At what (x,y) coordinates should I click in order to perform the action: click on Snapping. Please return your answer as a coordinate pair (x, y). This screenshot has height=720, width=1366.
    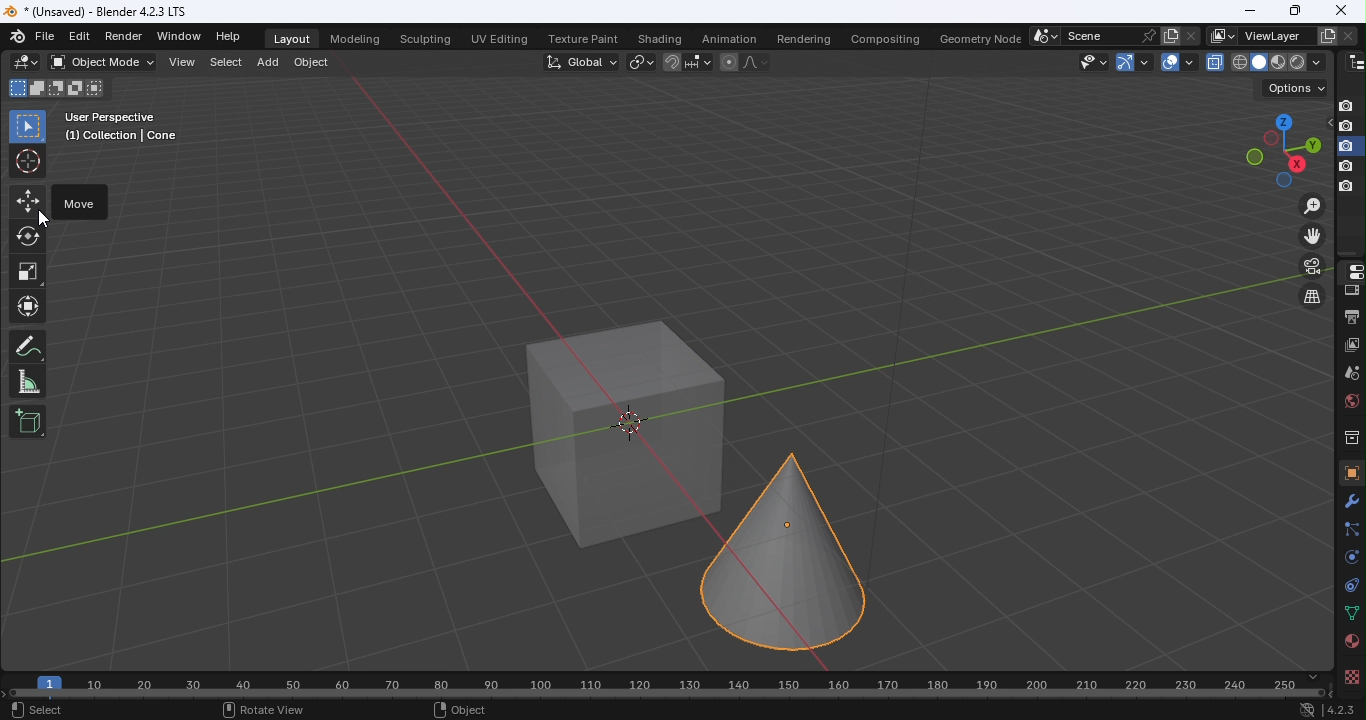
    Looking at the image, I should click on (699, 61).